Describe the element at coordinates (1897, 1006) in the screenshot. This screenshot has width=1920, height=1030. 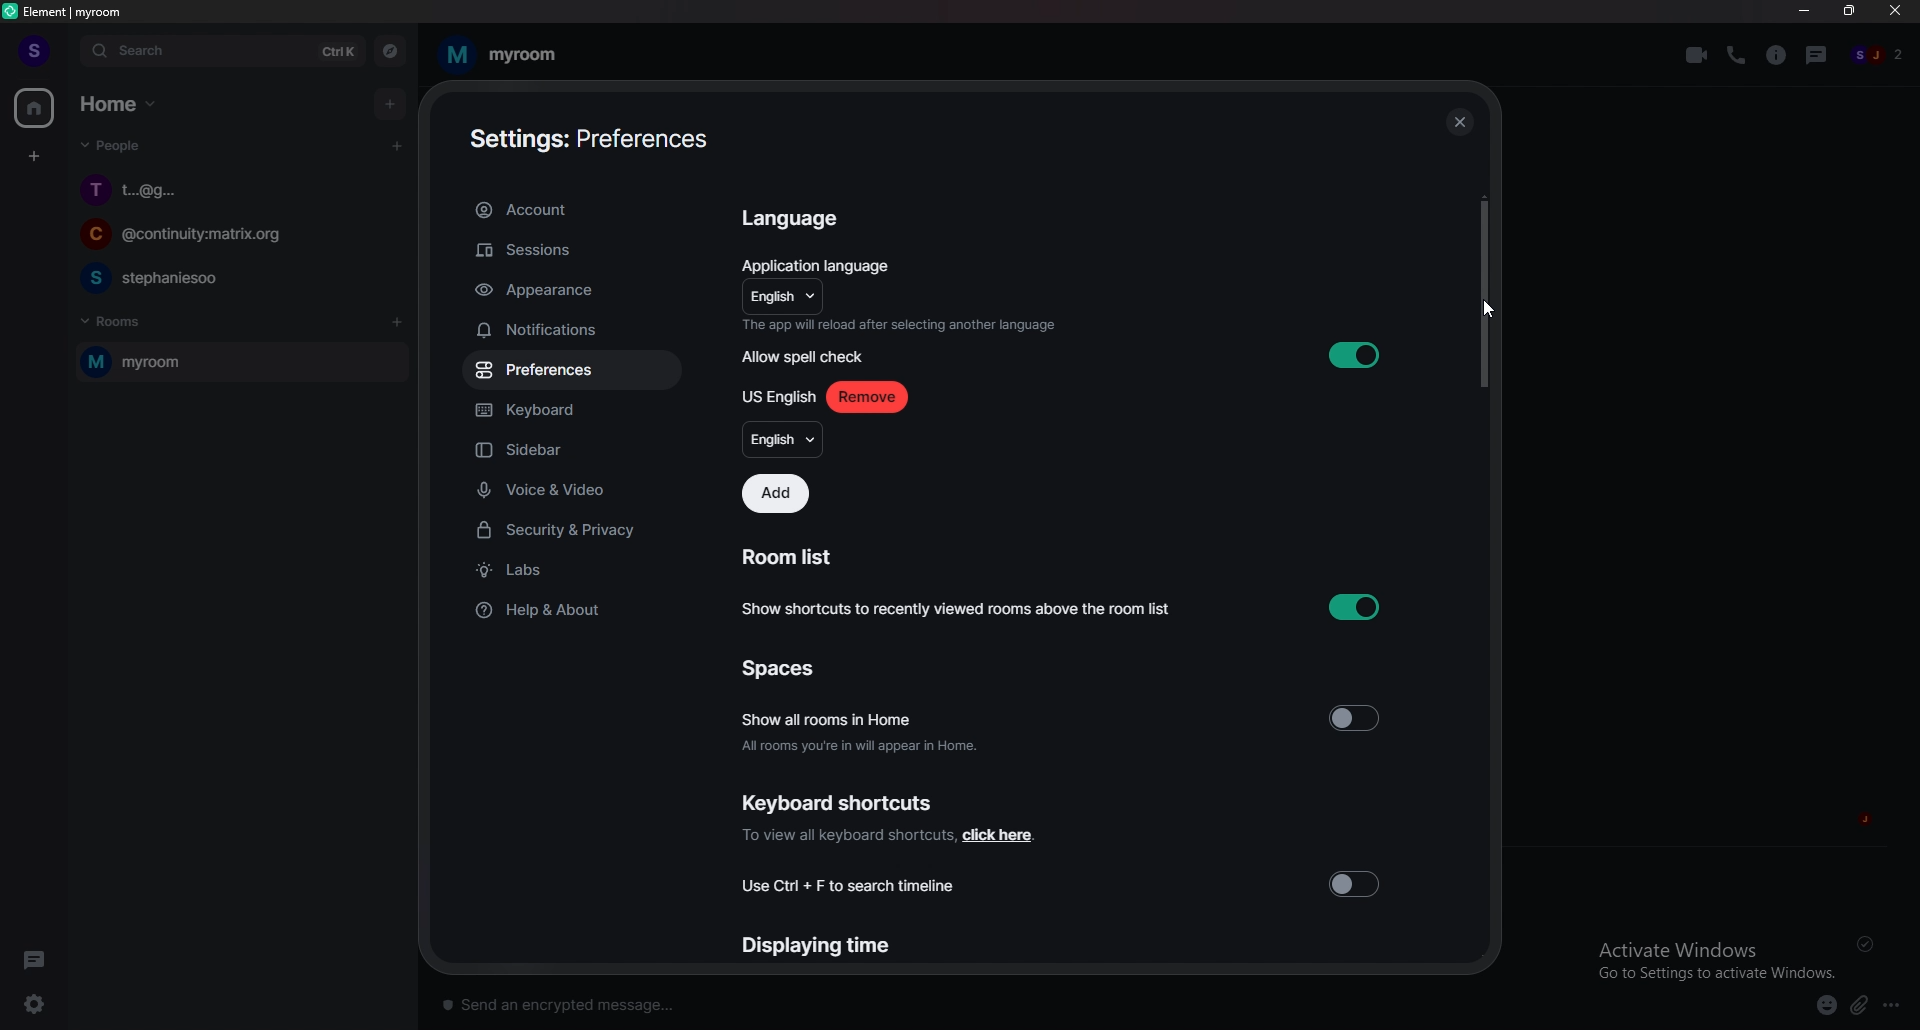
I see `more options` at that location.